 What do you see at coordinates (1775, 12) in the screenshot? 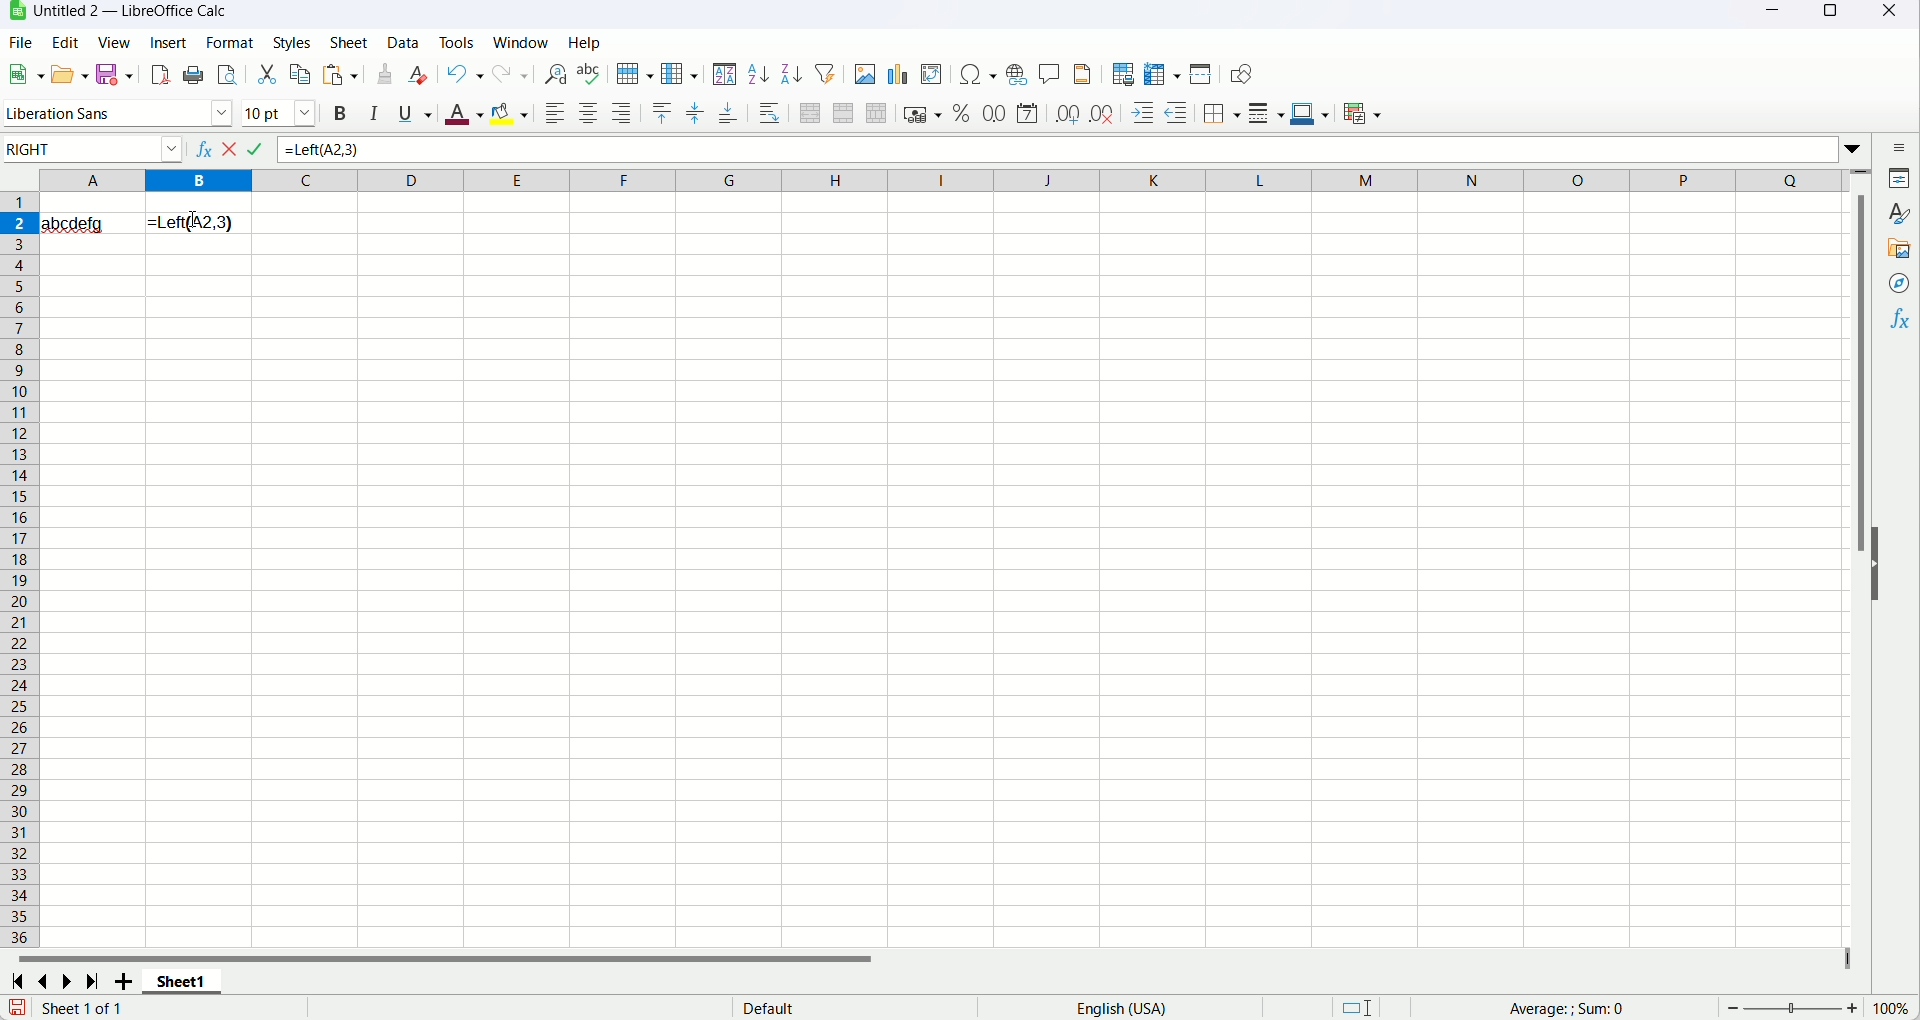
I see `minimize` at bounding box center [1775, 12].